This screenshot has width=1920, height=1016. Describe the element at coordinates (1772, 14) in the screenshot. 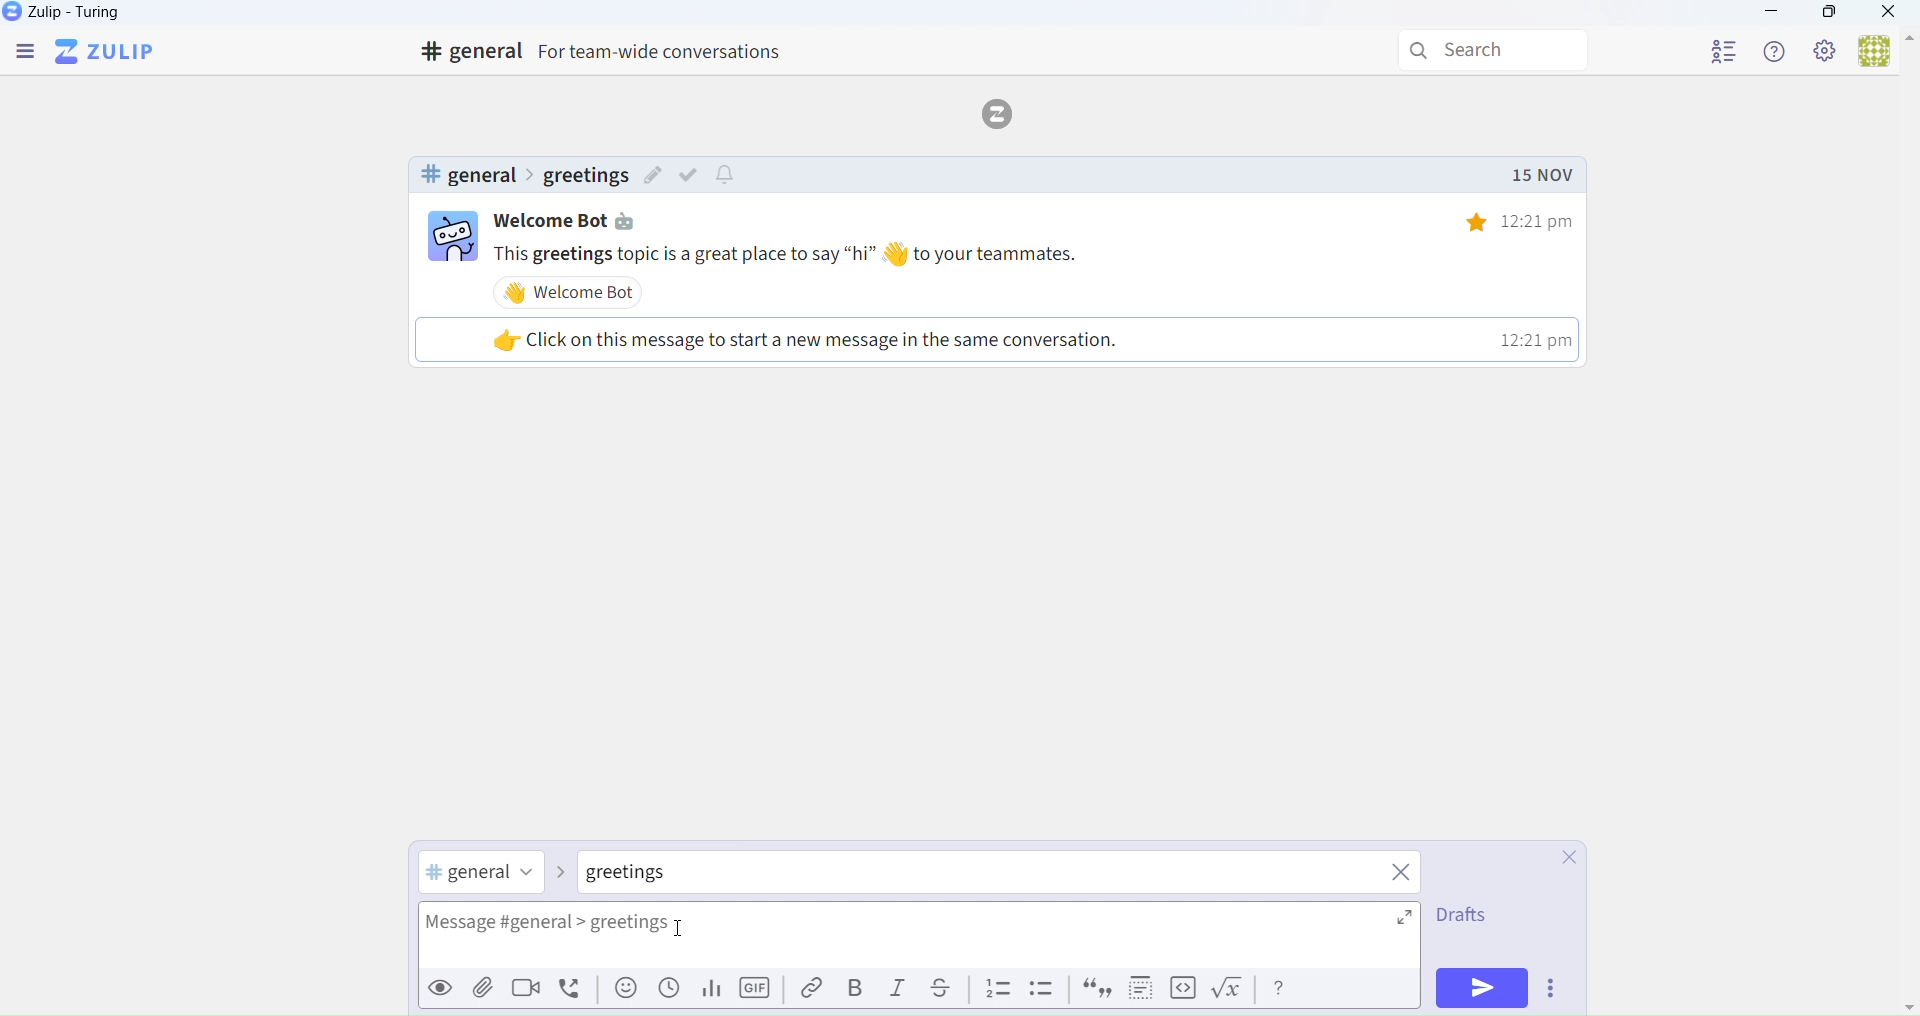

I see `Minimize` at that location.